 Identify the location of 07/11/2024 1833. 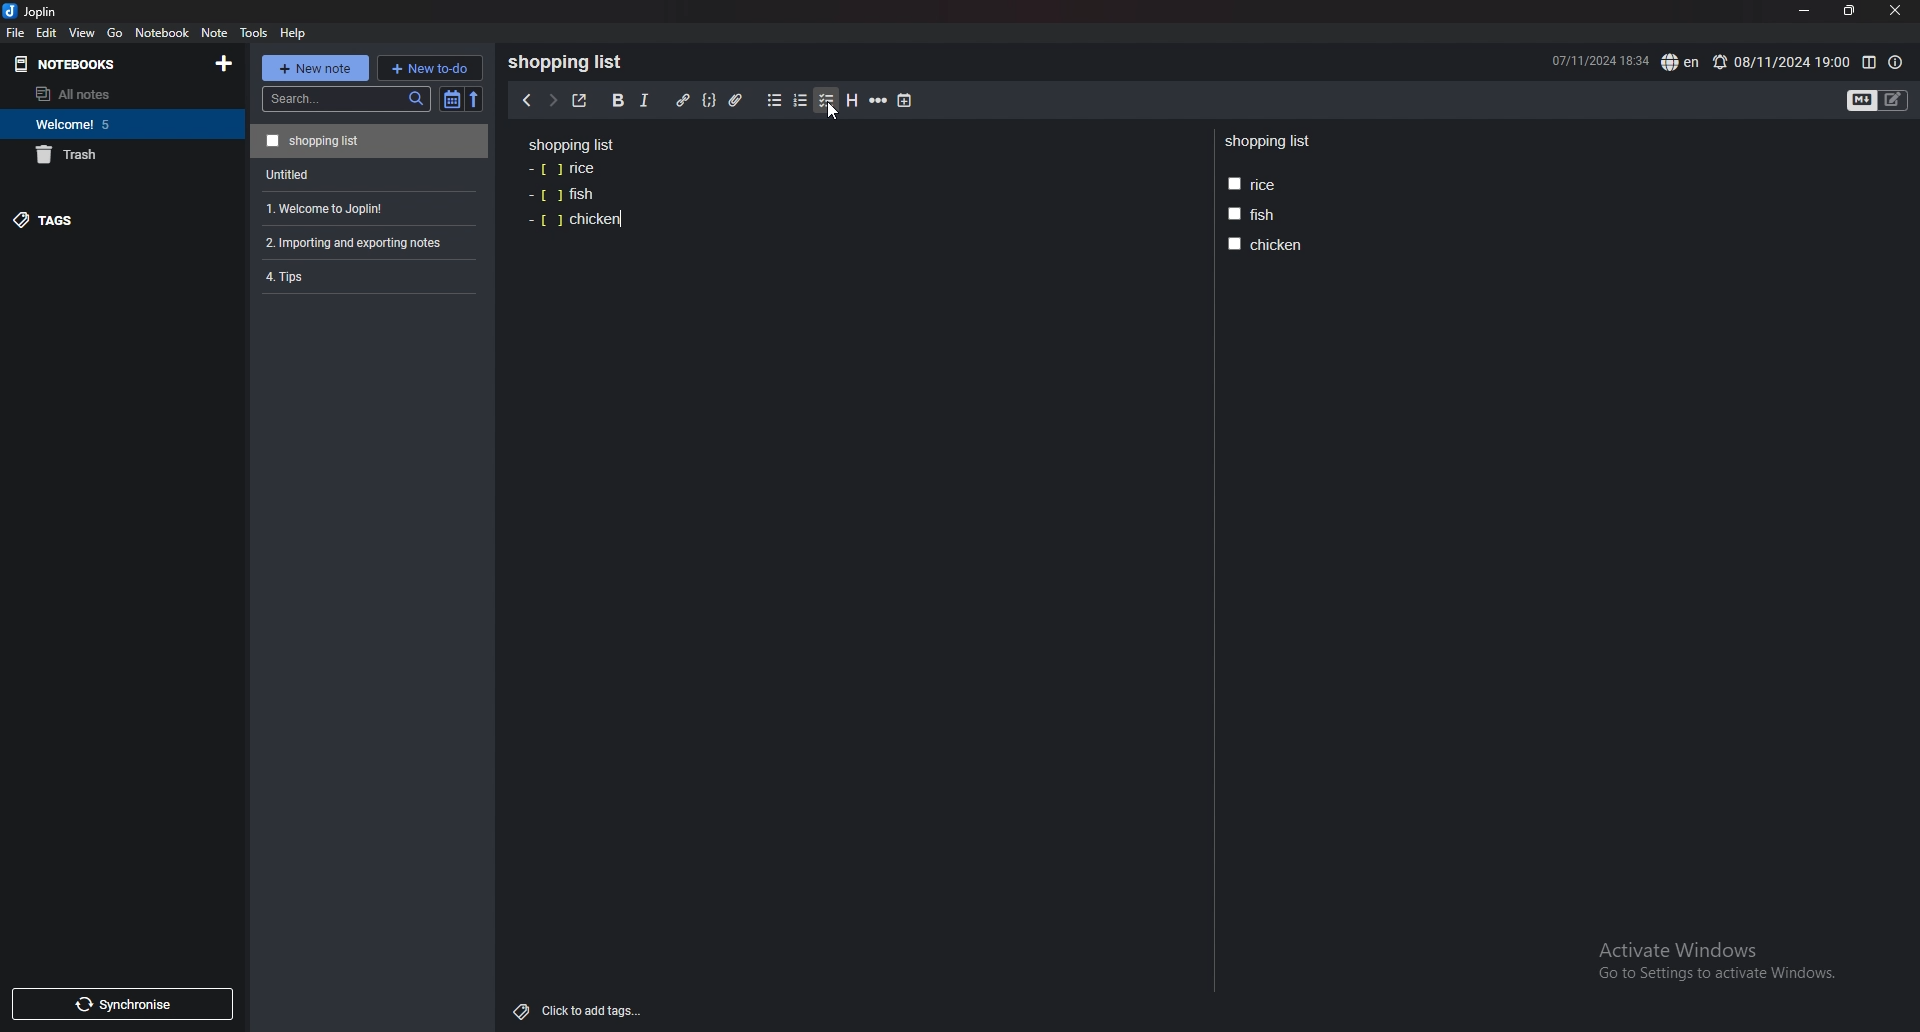
(1598, 60).